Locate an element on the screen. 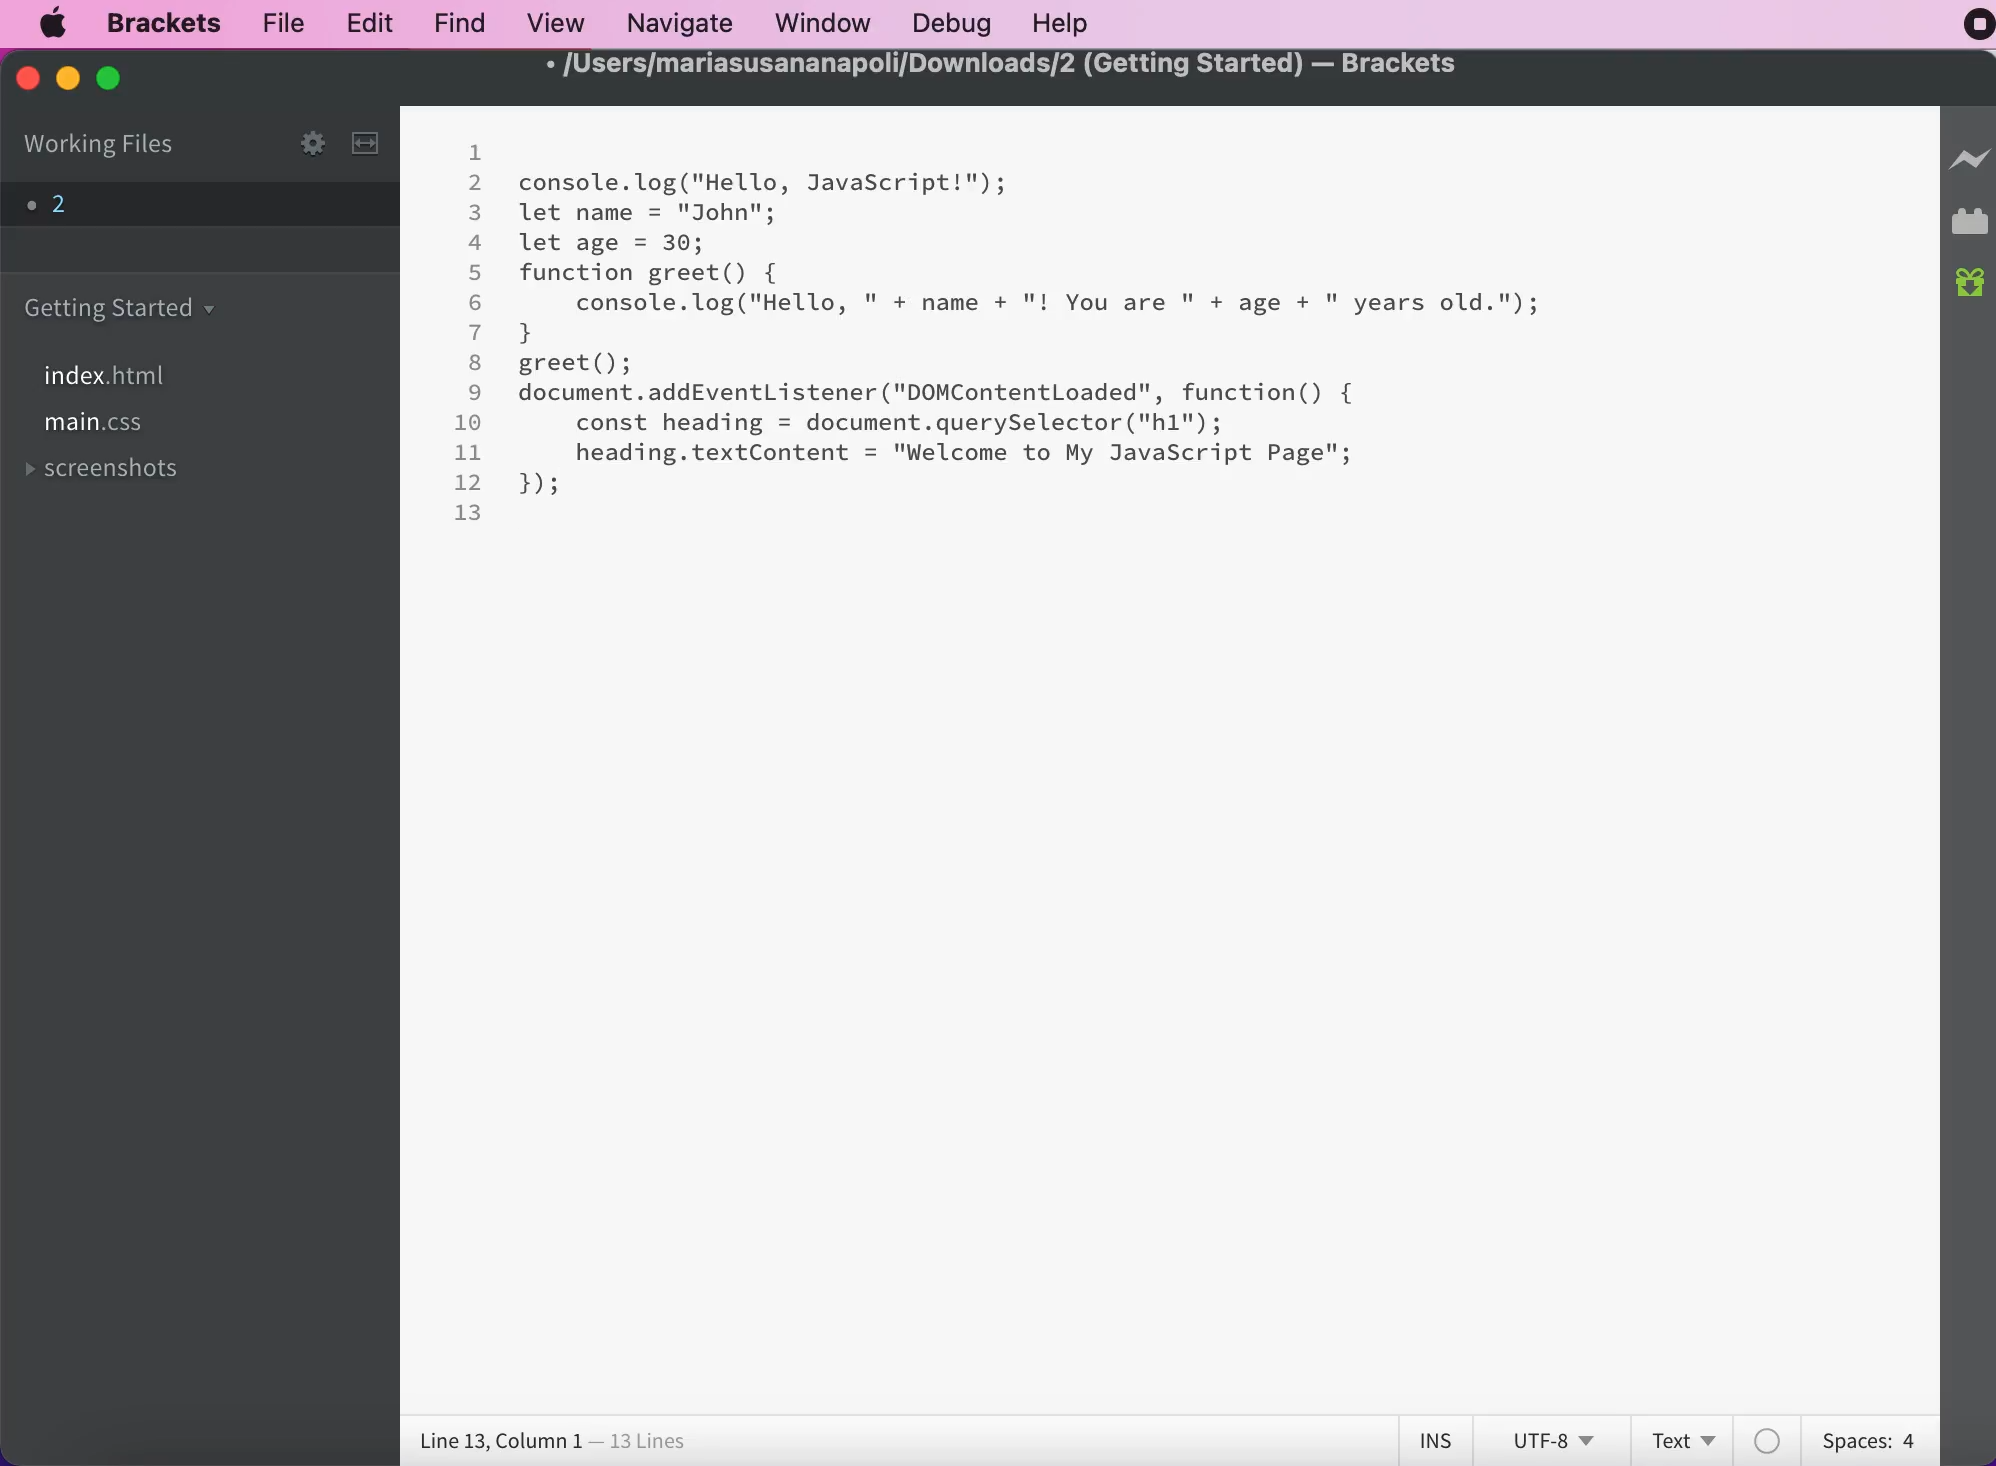 This screenshot has width=1996, height=1466. text is located at coordinates (1683, 1438).